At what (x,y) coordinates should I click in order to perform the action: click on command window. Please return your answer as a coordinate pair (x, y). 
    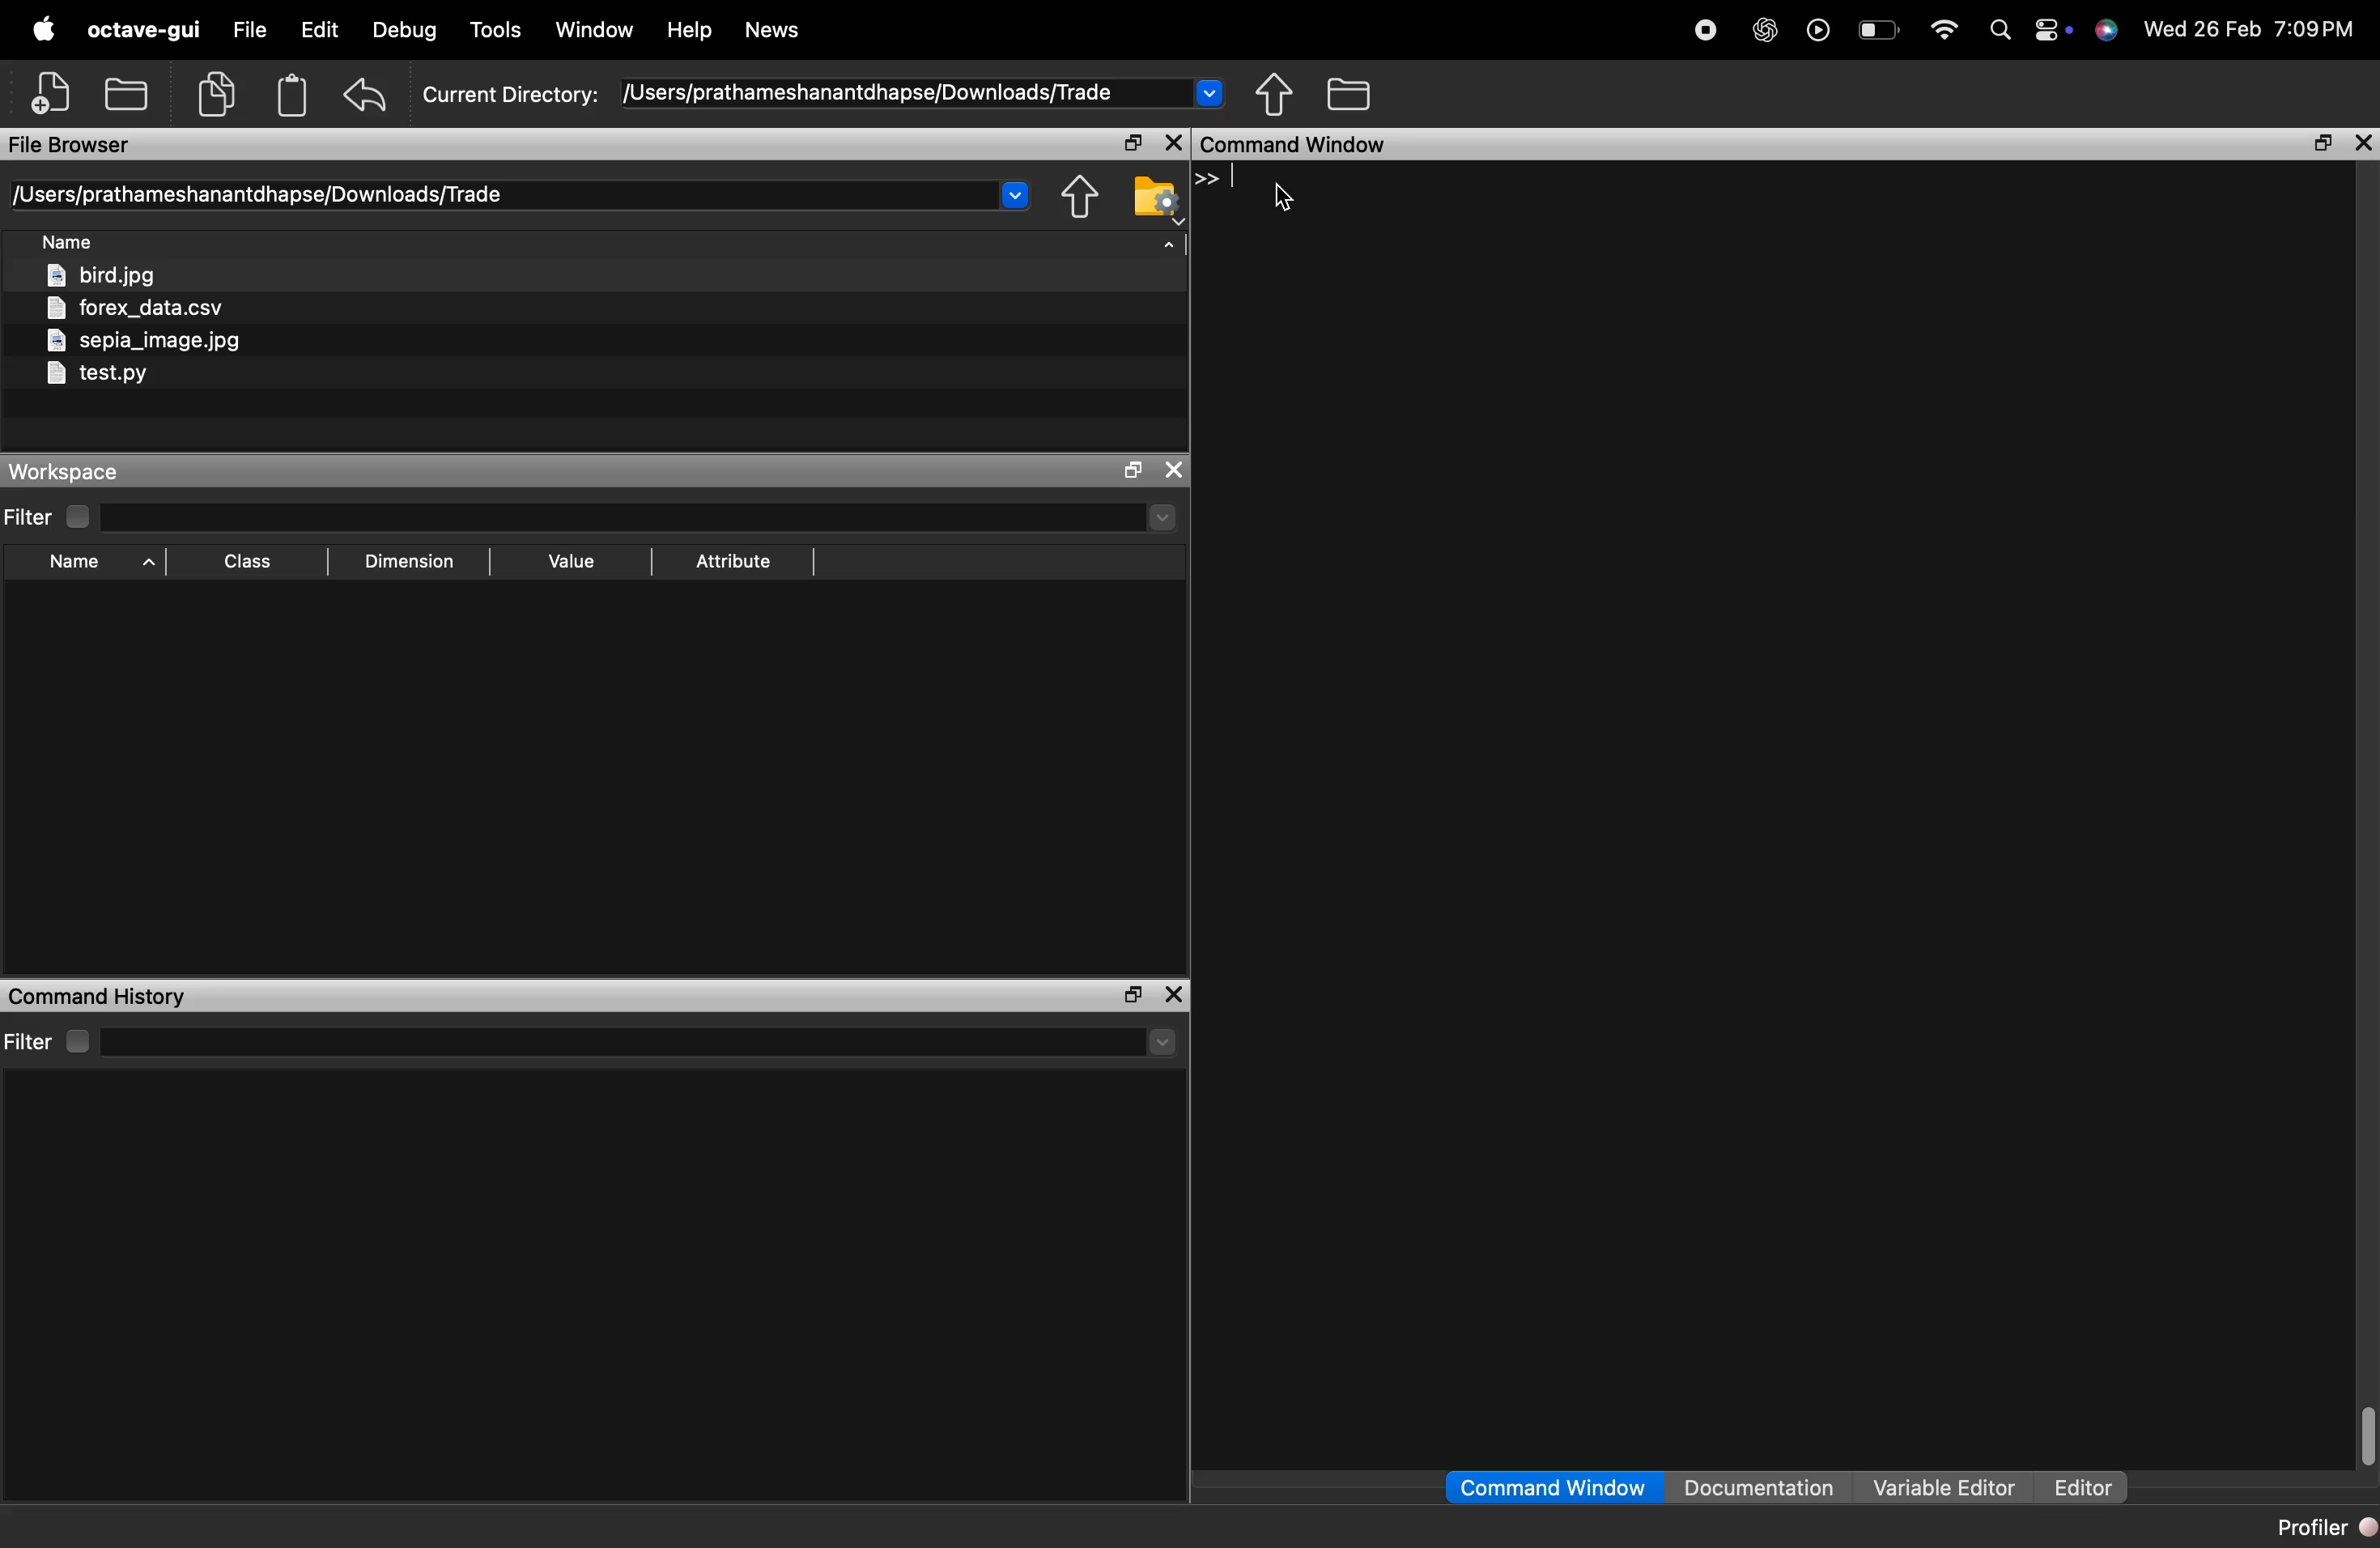
    Looking at the image, I should click on (1550, 1487).